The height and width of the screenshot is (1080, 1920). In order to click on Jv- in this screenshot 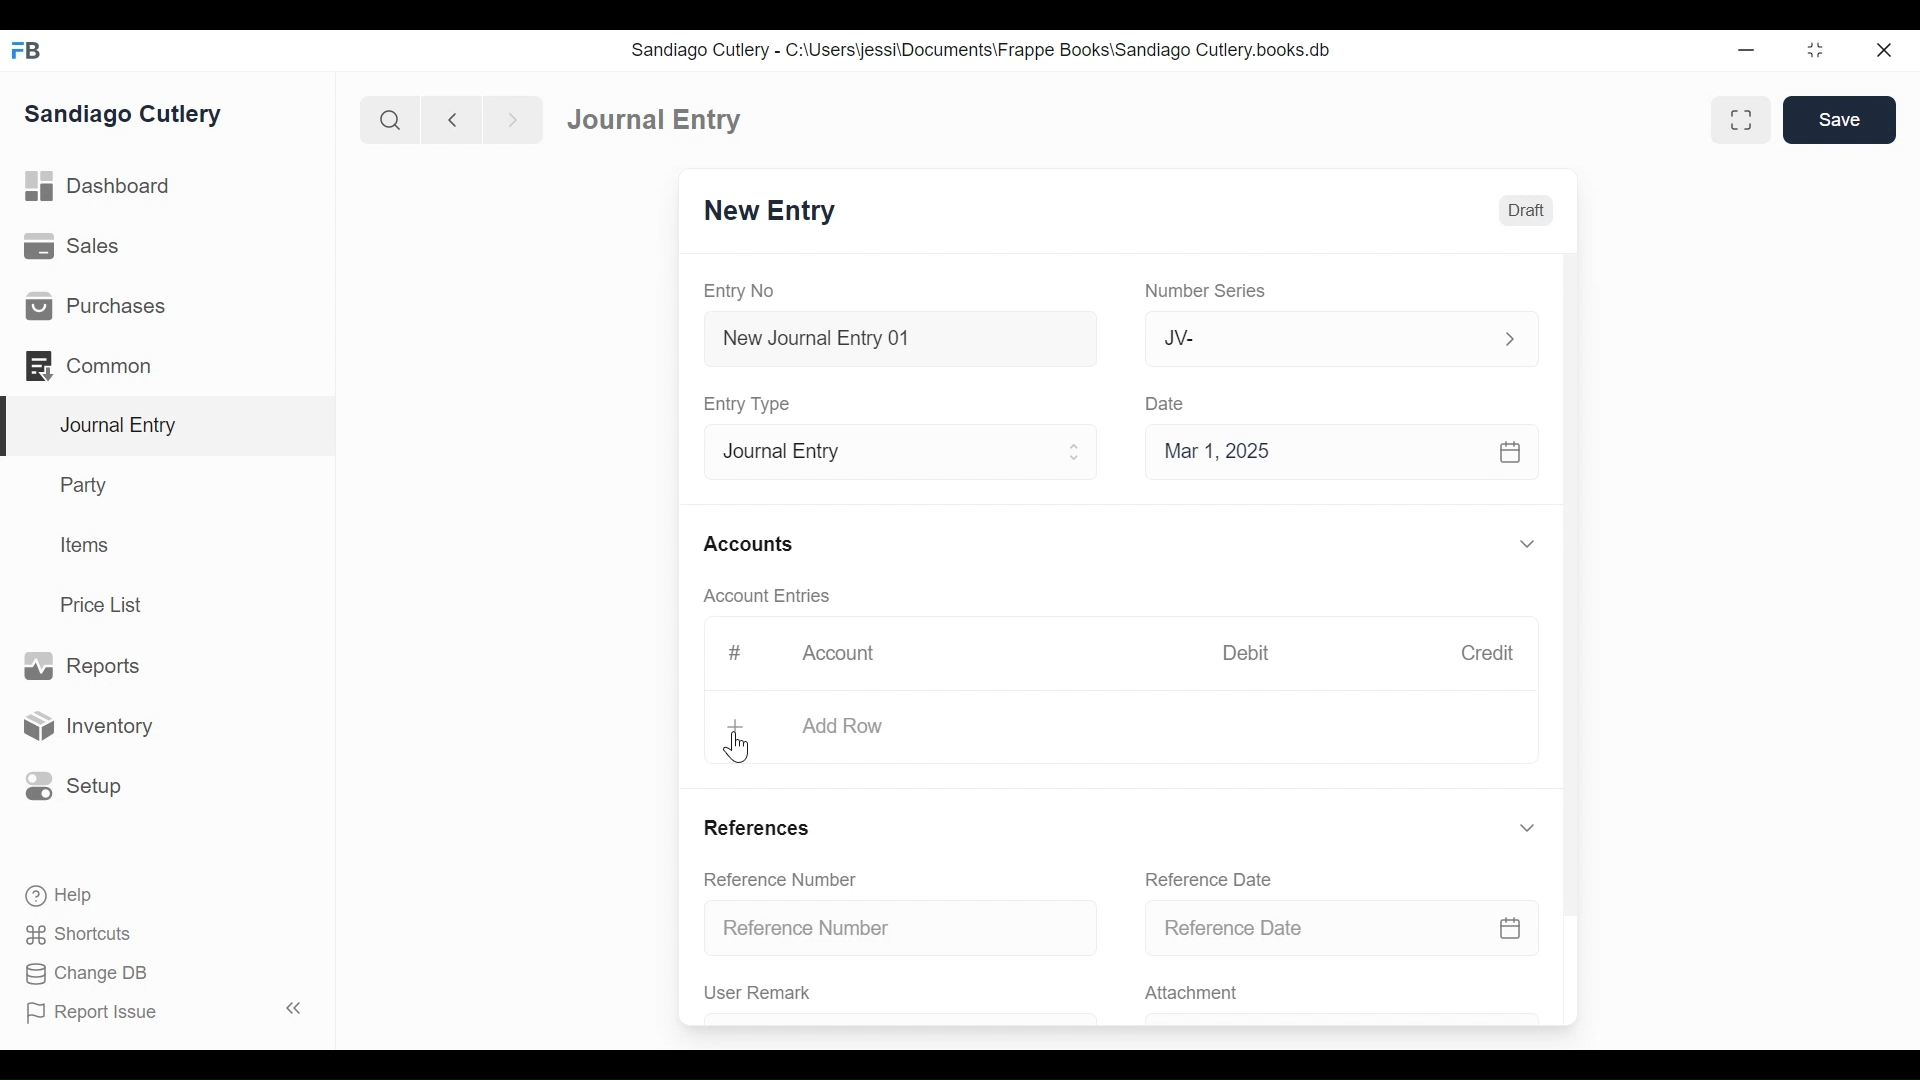, I will do `click(1328, 339)`.